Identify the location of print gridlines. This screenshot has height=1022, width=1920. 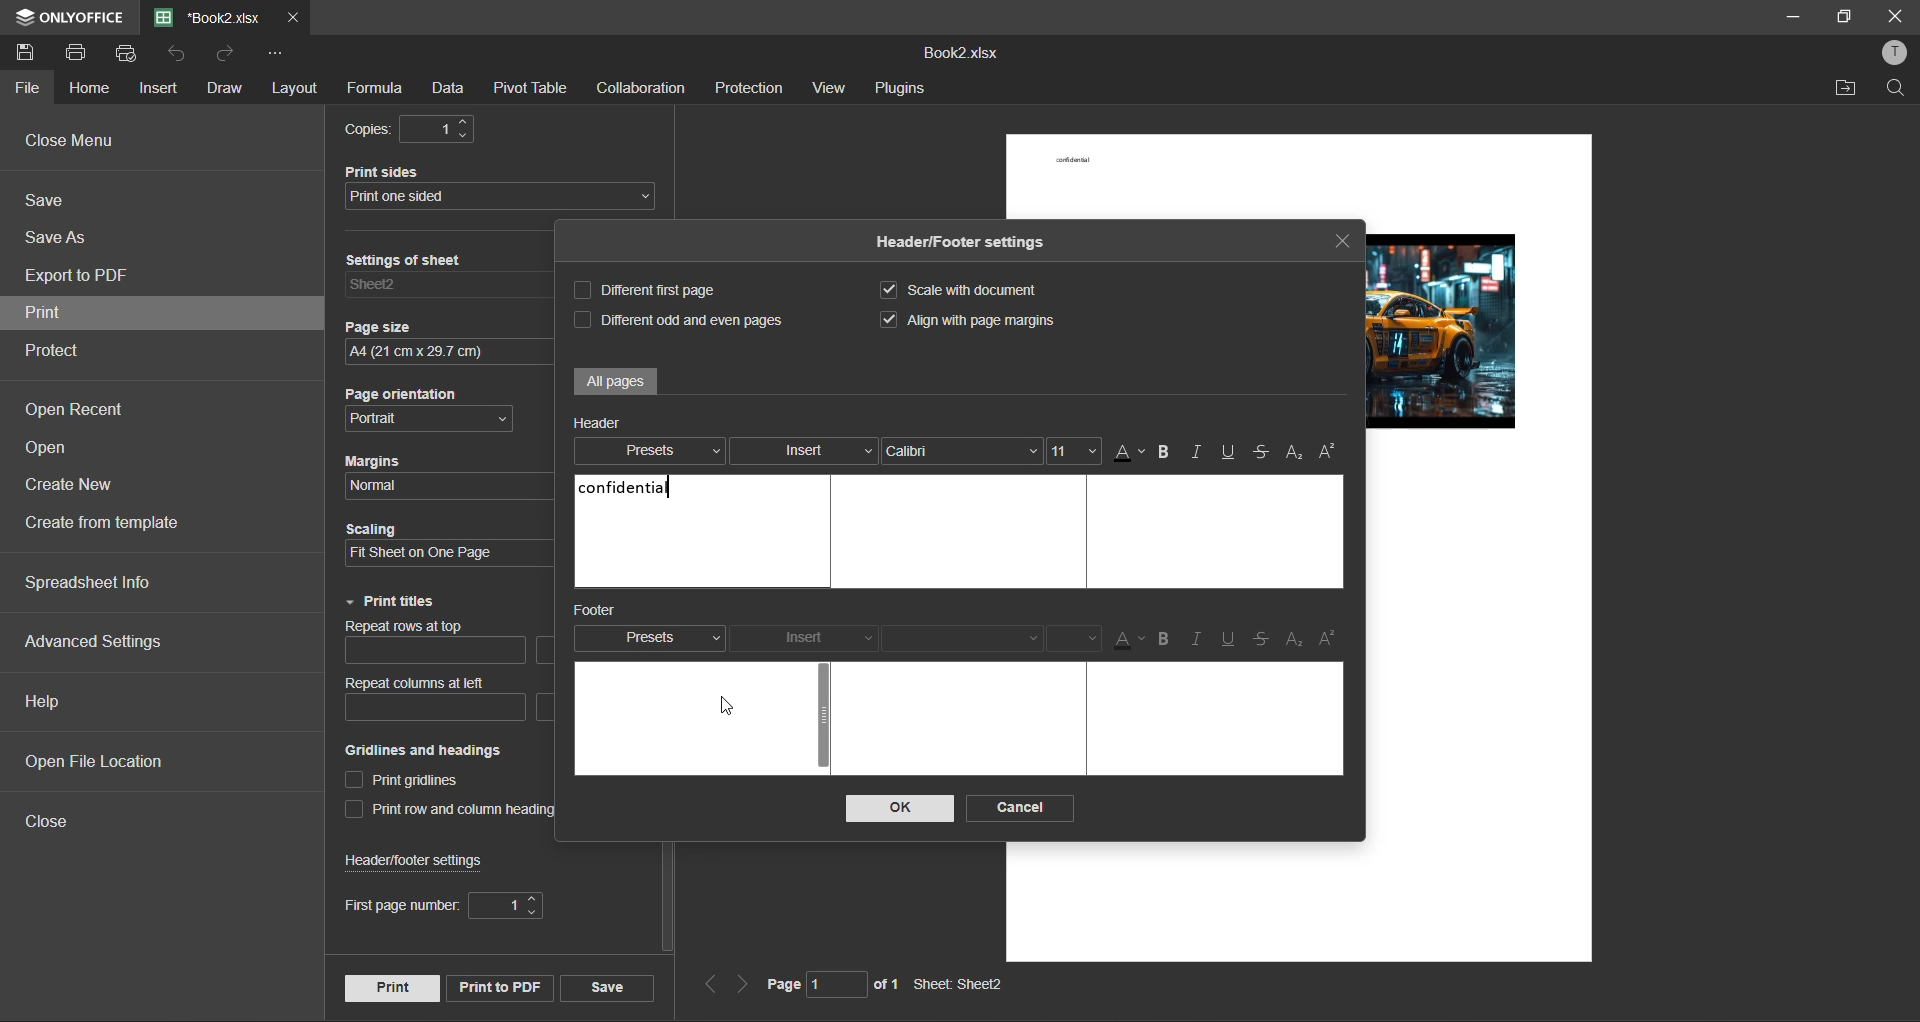
(404, 782).